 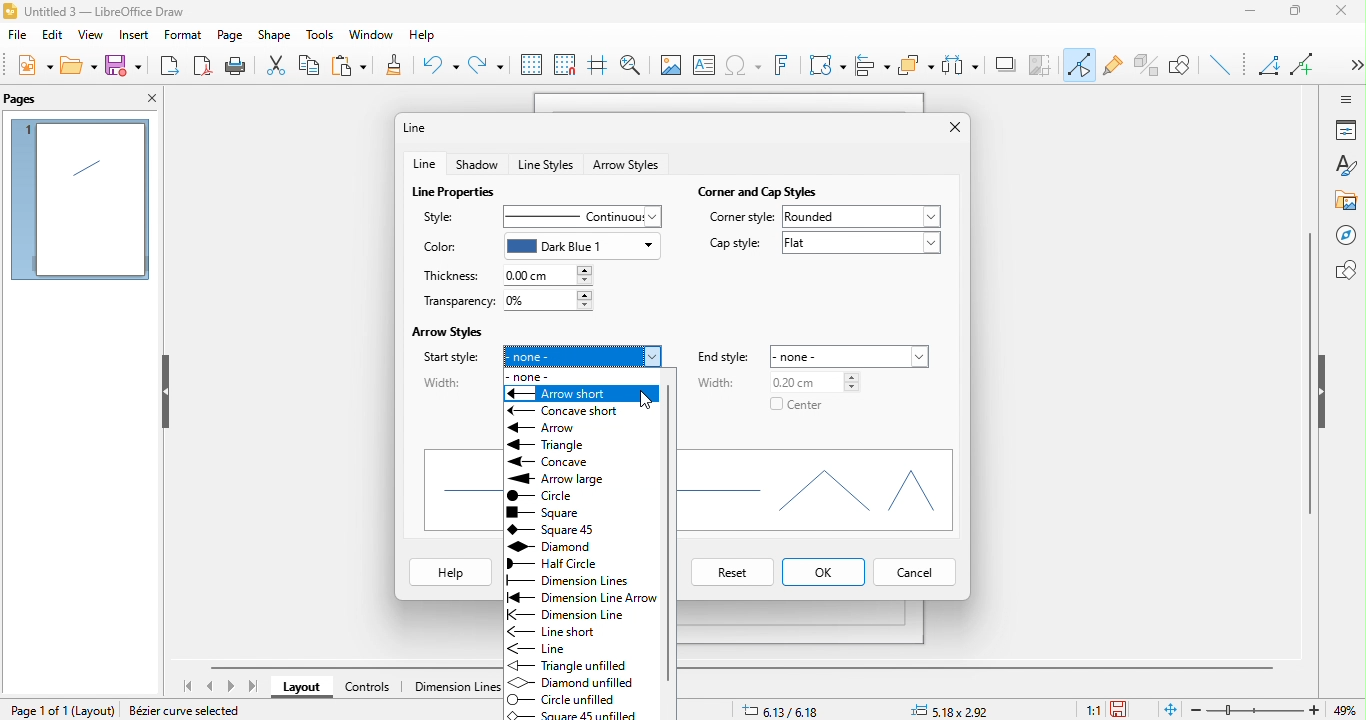 What do you see at coordinates (1346, 98) in the screenshot?
I see `sidebar setting` at bounding box center [1346, 98].